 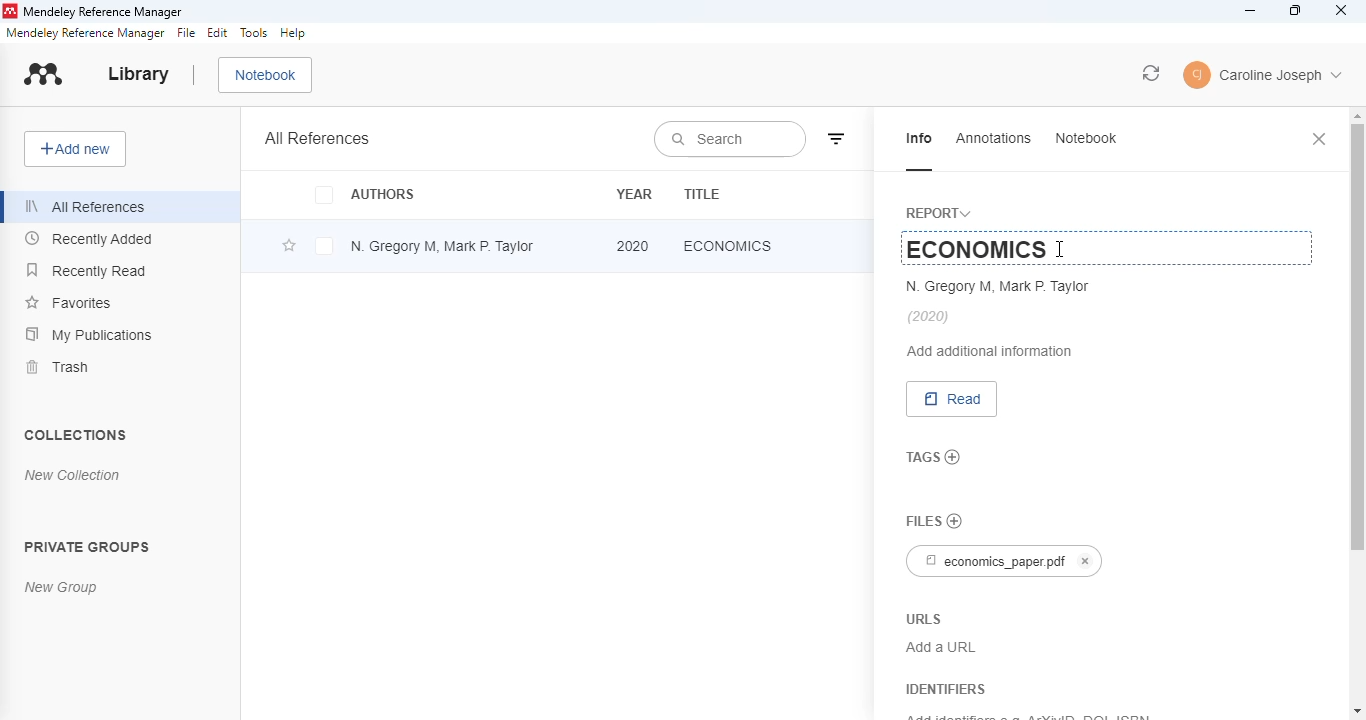 What do you see at coordinates (837, 138) in the screenshot?
I see `filter by` at bounding box center [837, 138].